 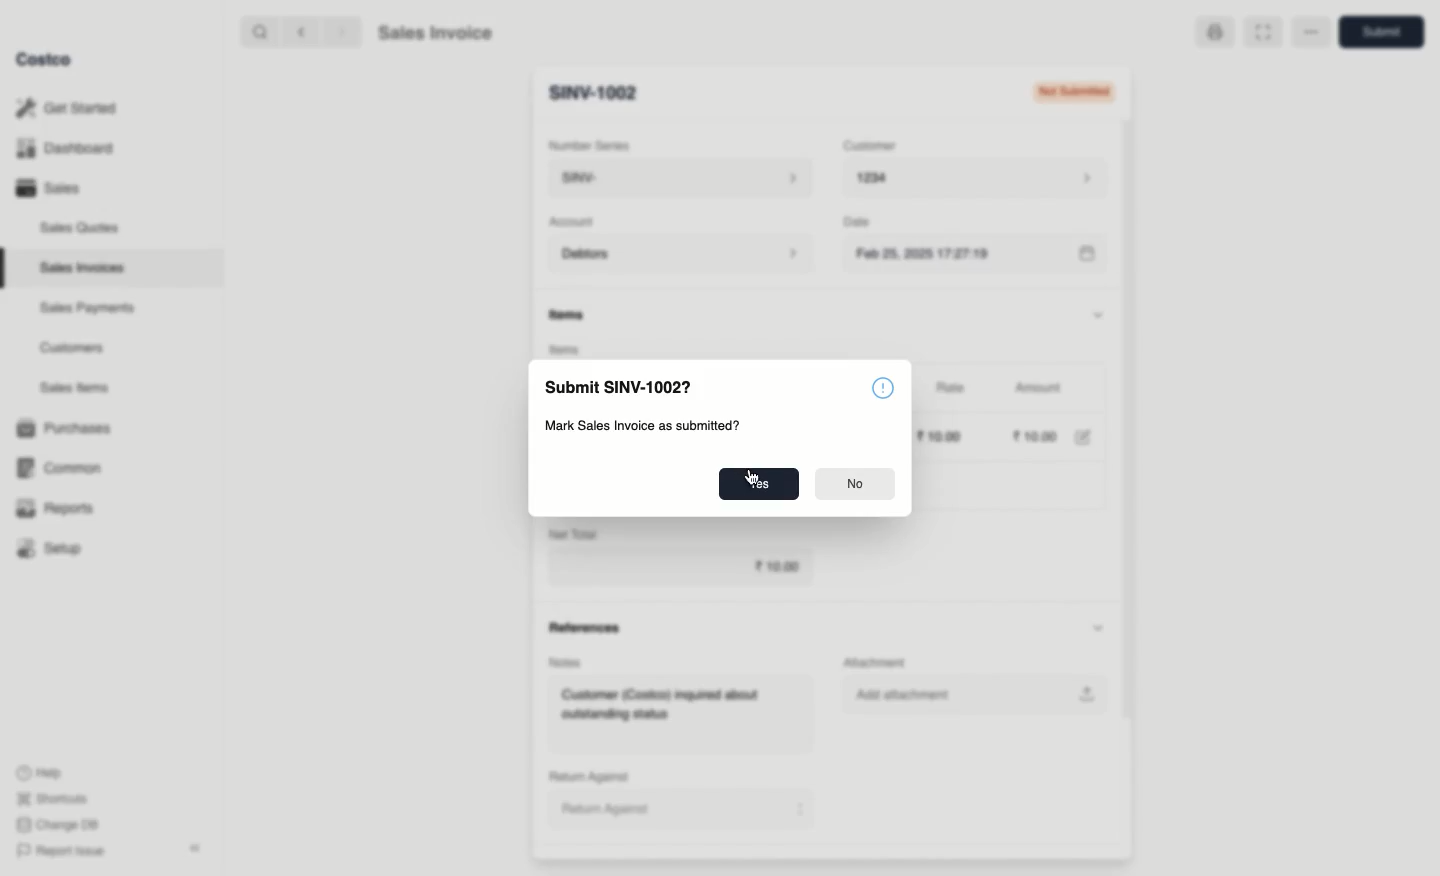 What do you see at coordinates (80, 269) in the screenshot?
I see `Sales Invoices.` at bounding box center [80, 269].